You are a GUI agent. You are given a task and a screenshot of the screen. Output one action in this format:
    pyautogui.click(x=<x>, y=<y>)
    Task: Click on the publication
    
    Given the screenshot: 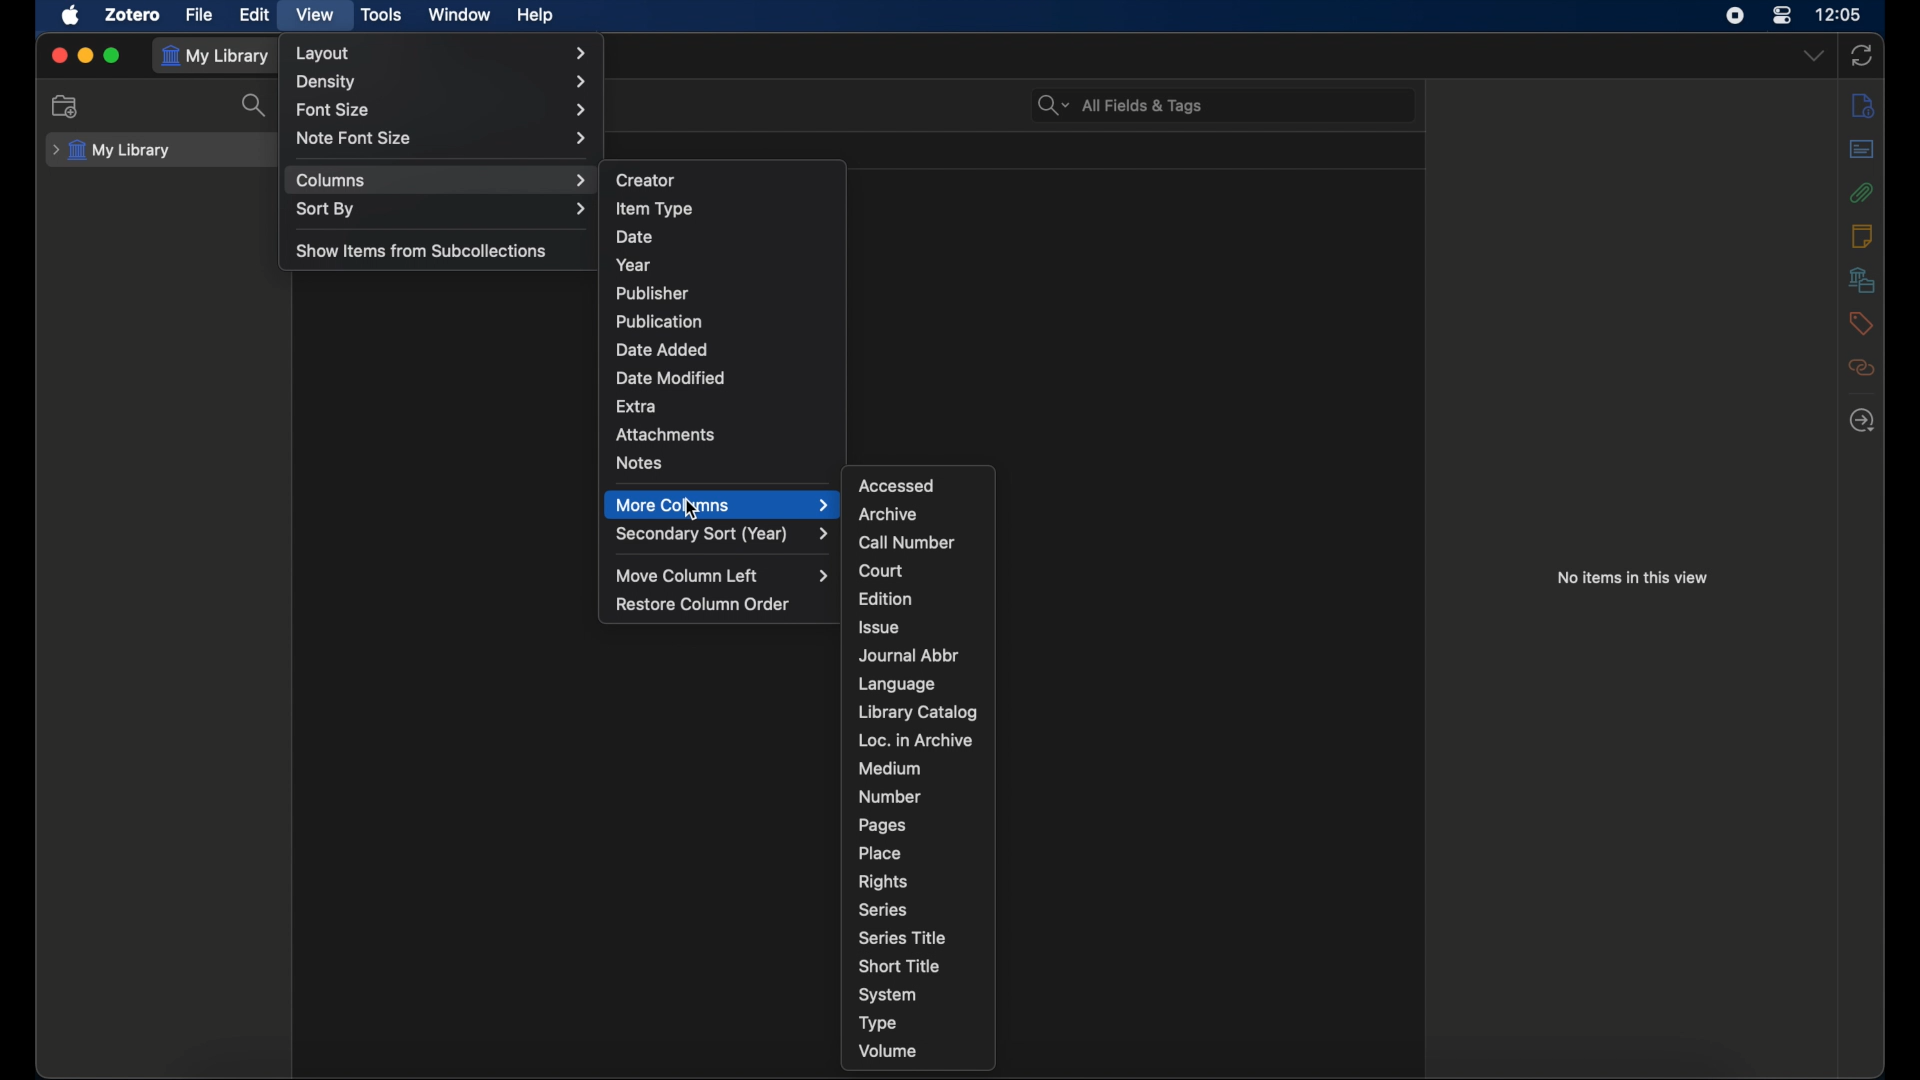 What is the action you would take?
    pyautogui.click(x=658, y=321)
    